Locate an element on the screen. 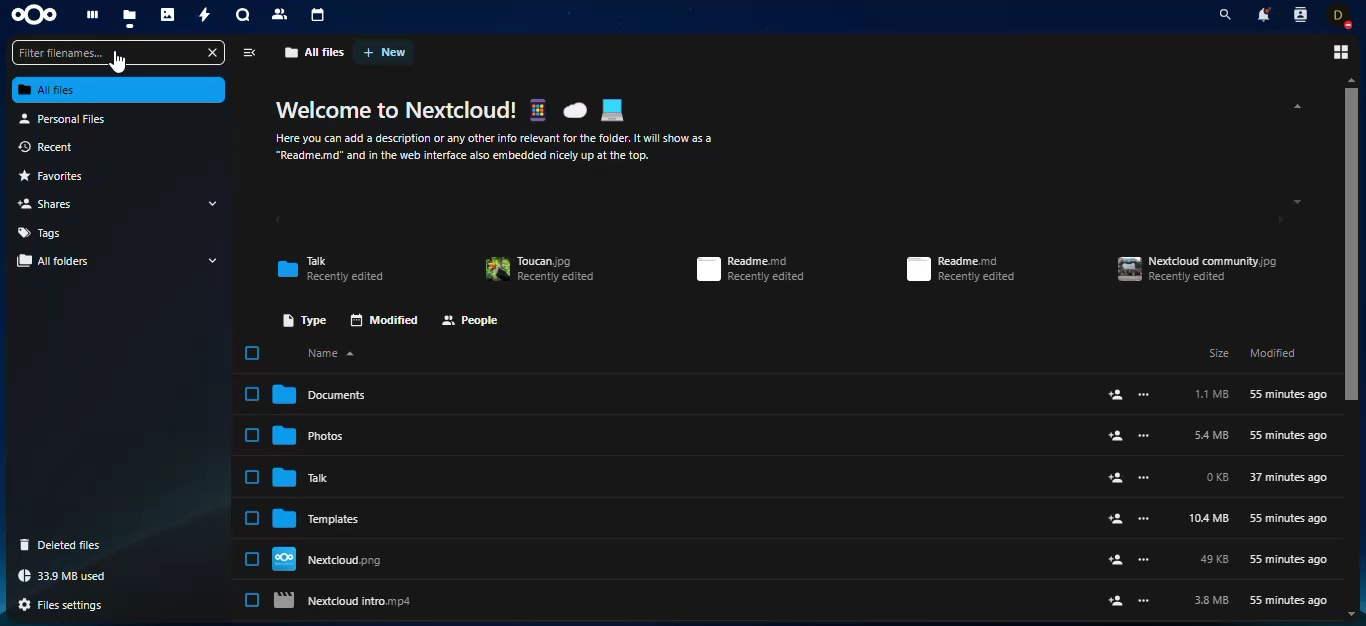  Size is located at coordinates (1219, 352).